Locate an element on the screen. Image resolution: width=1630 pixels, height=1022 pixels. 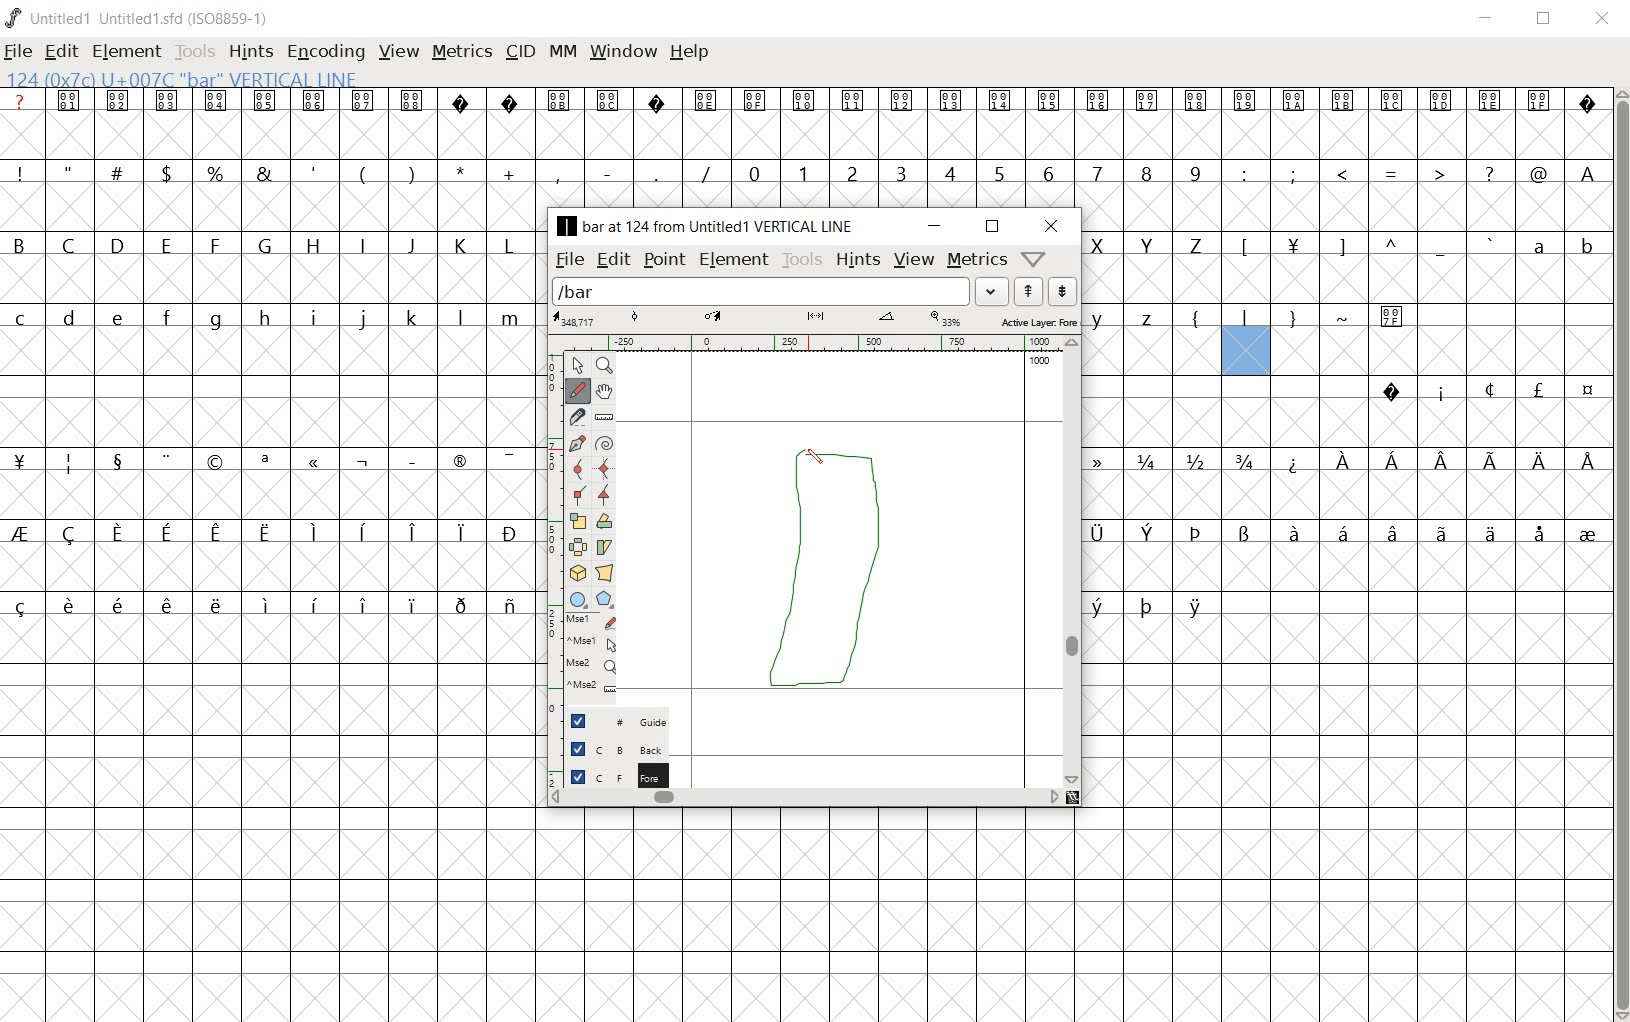
close is located at coordinates (1604, 20).